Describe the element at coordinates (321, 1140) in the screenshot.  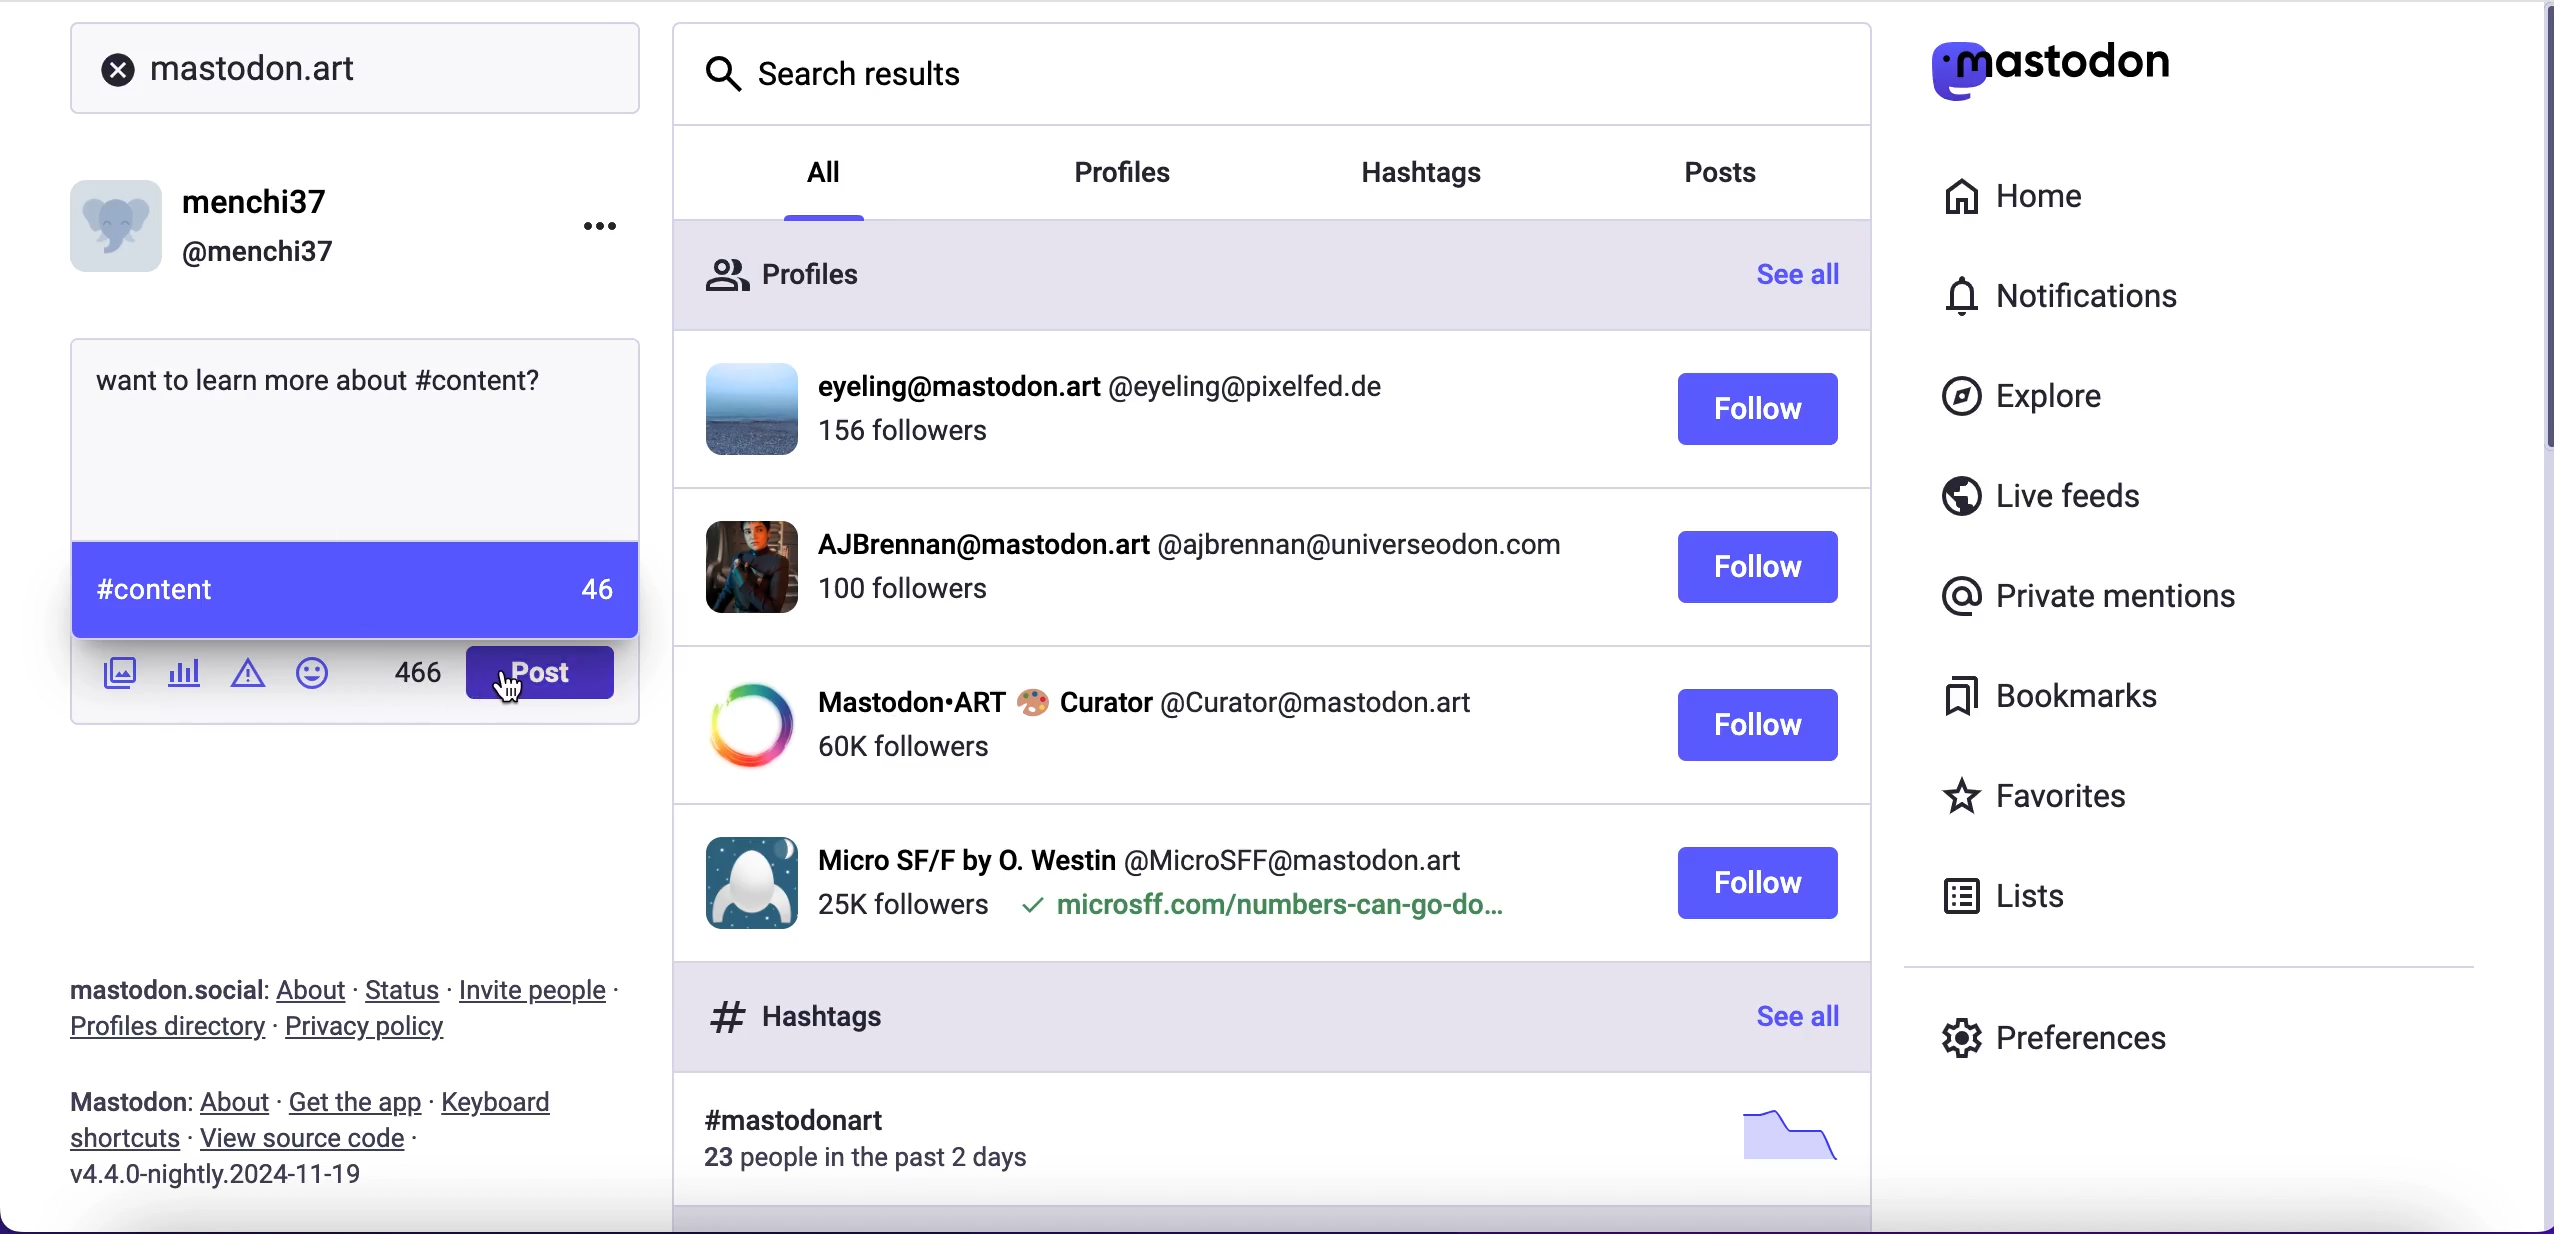
I see `view source code` at that location.